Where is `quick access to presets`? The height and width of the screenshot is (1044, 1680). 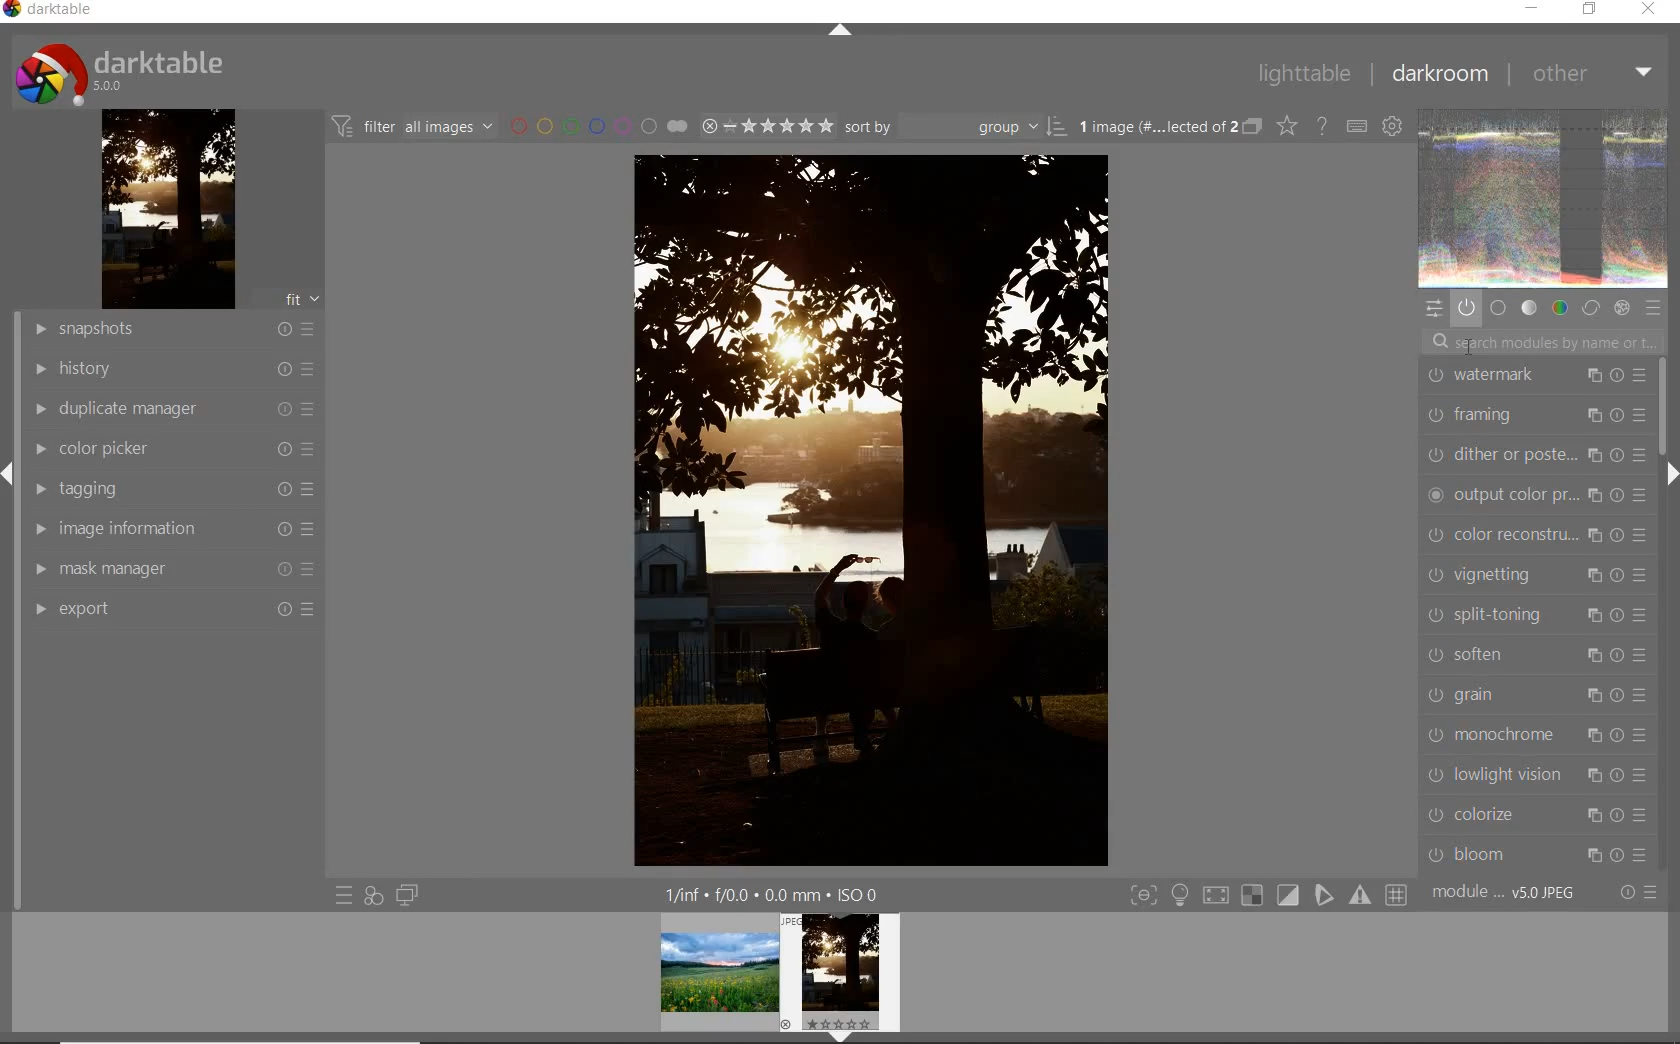 quick access to presets is located at coordinates (344, 896).